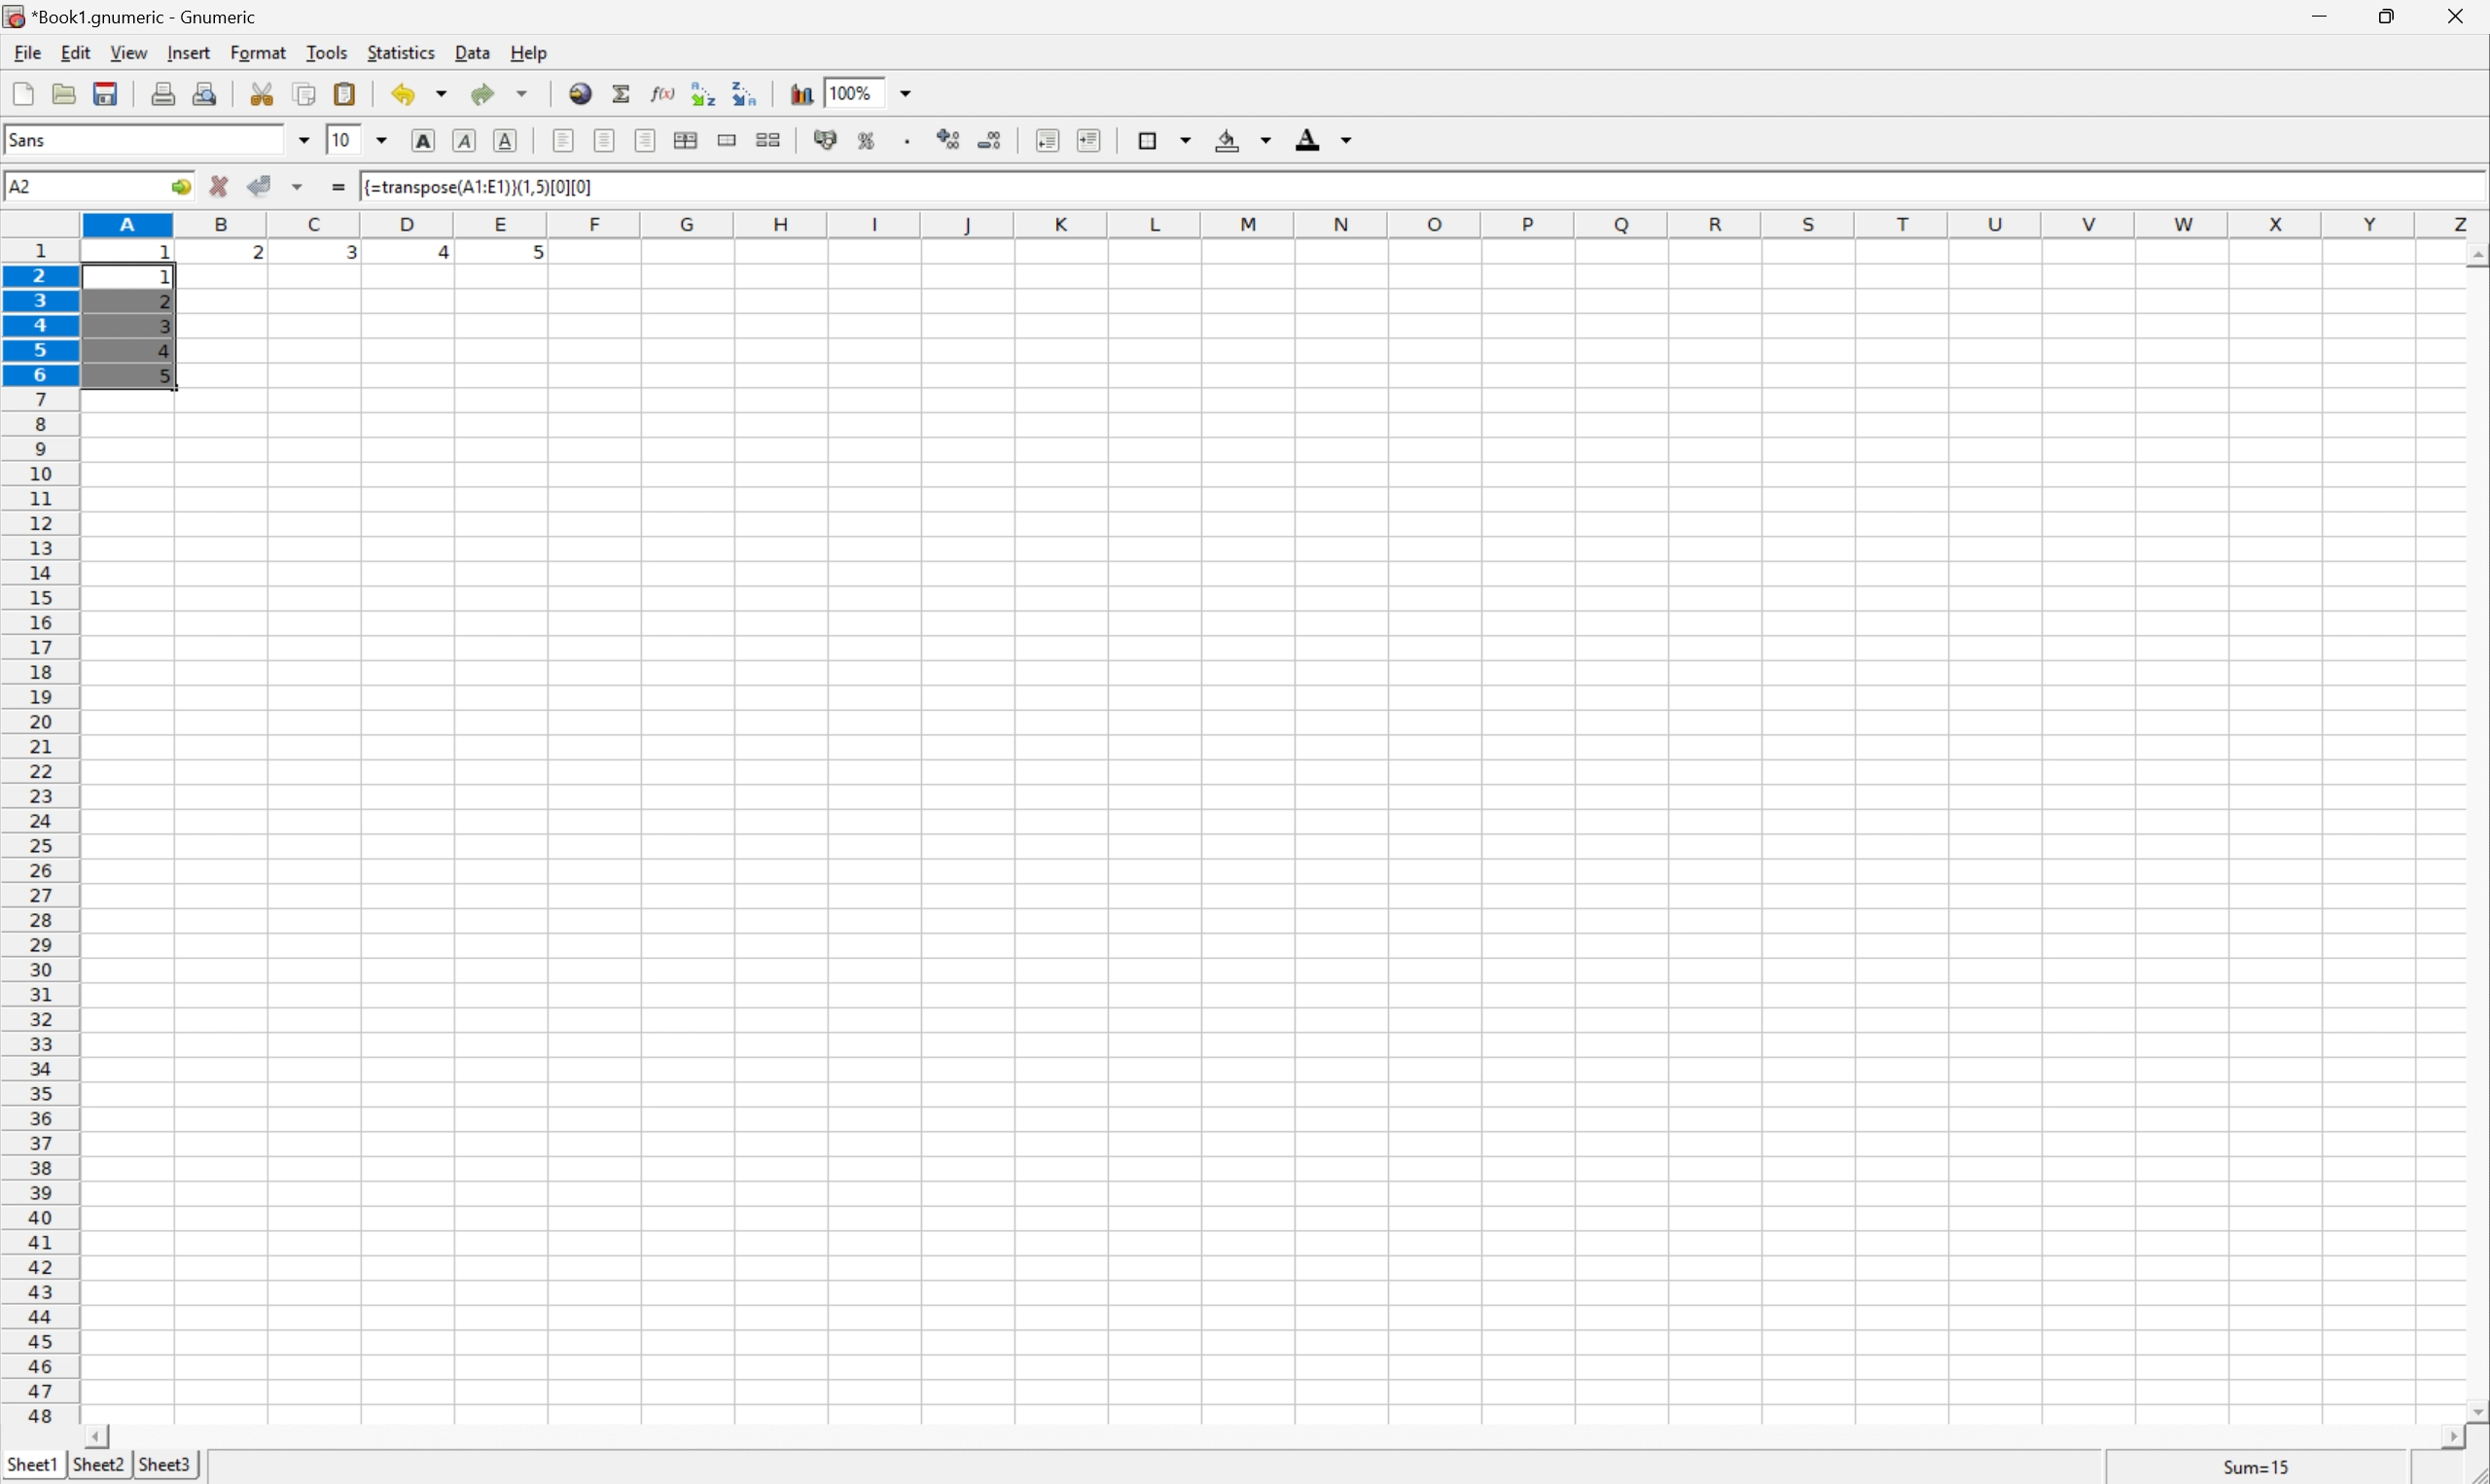 This screenshot has height=1484, width=2490. Describe the element at coordinates (100, 1470) in the screenshot. I see `sheet2` at that location.